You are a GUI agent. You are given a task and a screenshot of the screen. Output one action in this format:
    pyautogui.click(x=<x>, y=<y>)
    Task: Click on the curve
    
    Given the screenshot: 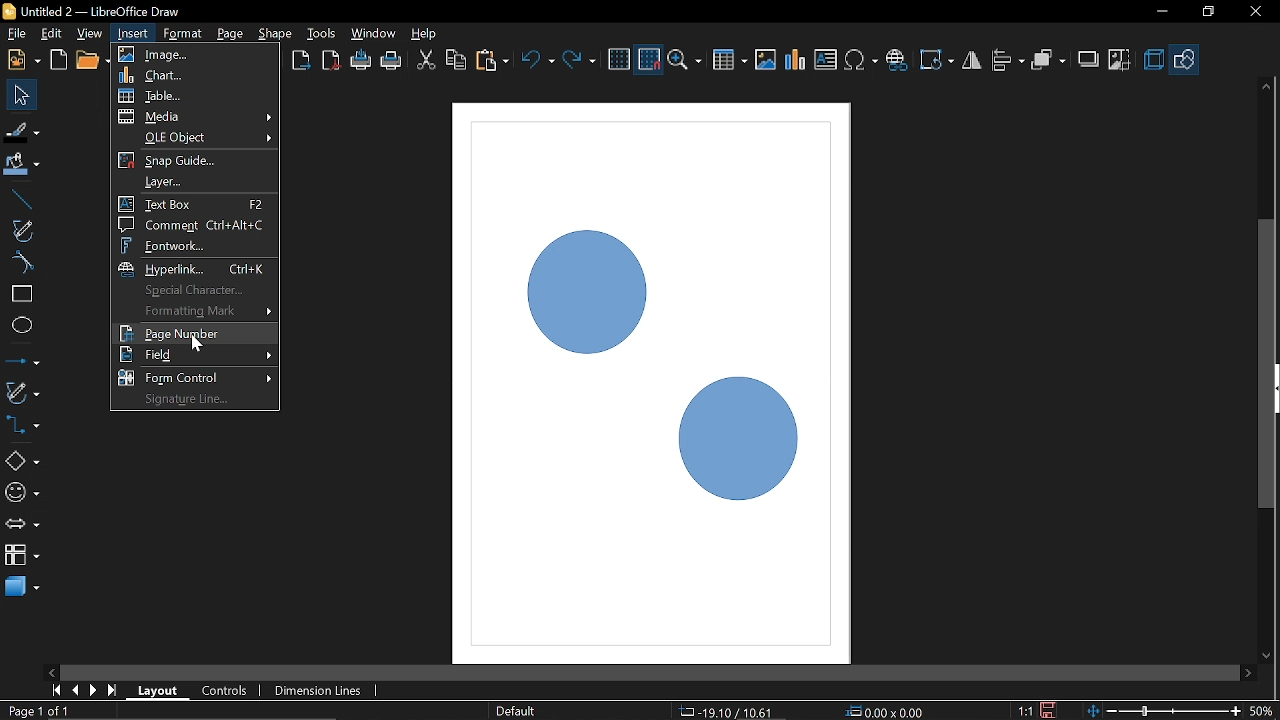 What is the action you would take?
    pyautogui.click(x=20, y=262)
    